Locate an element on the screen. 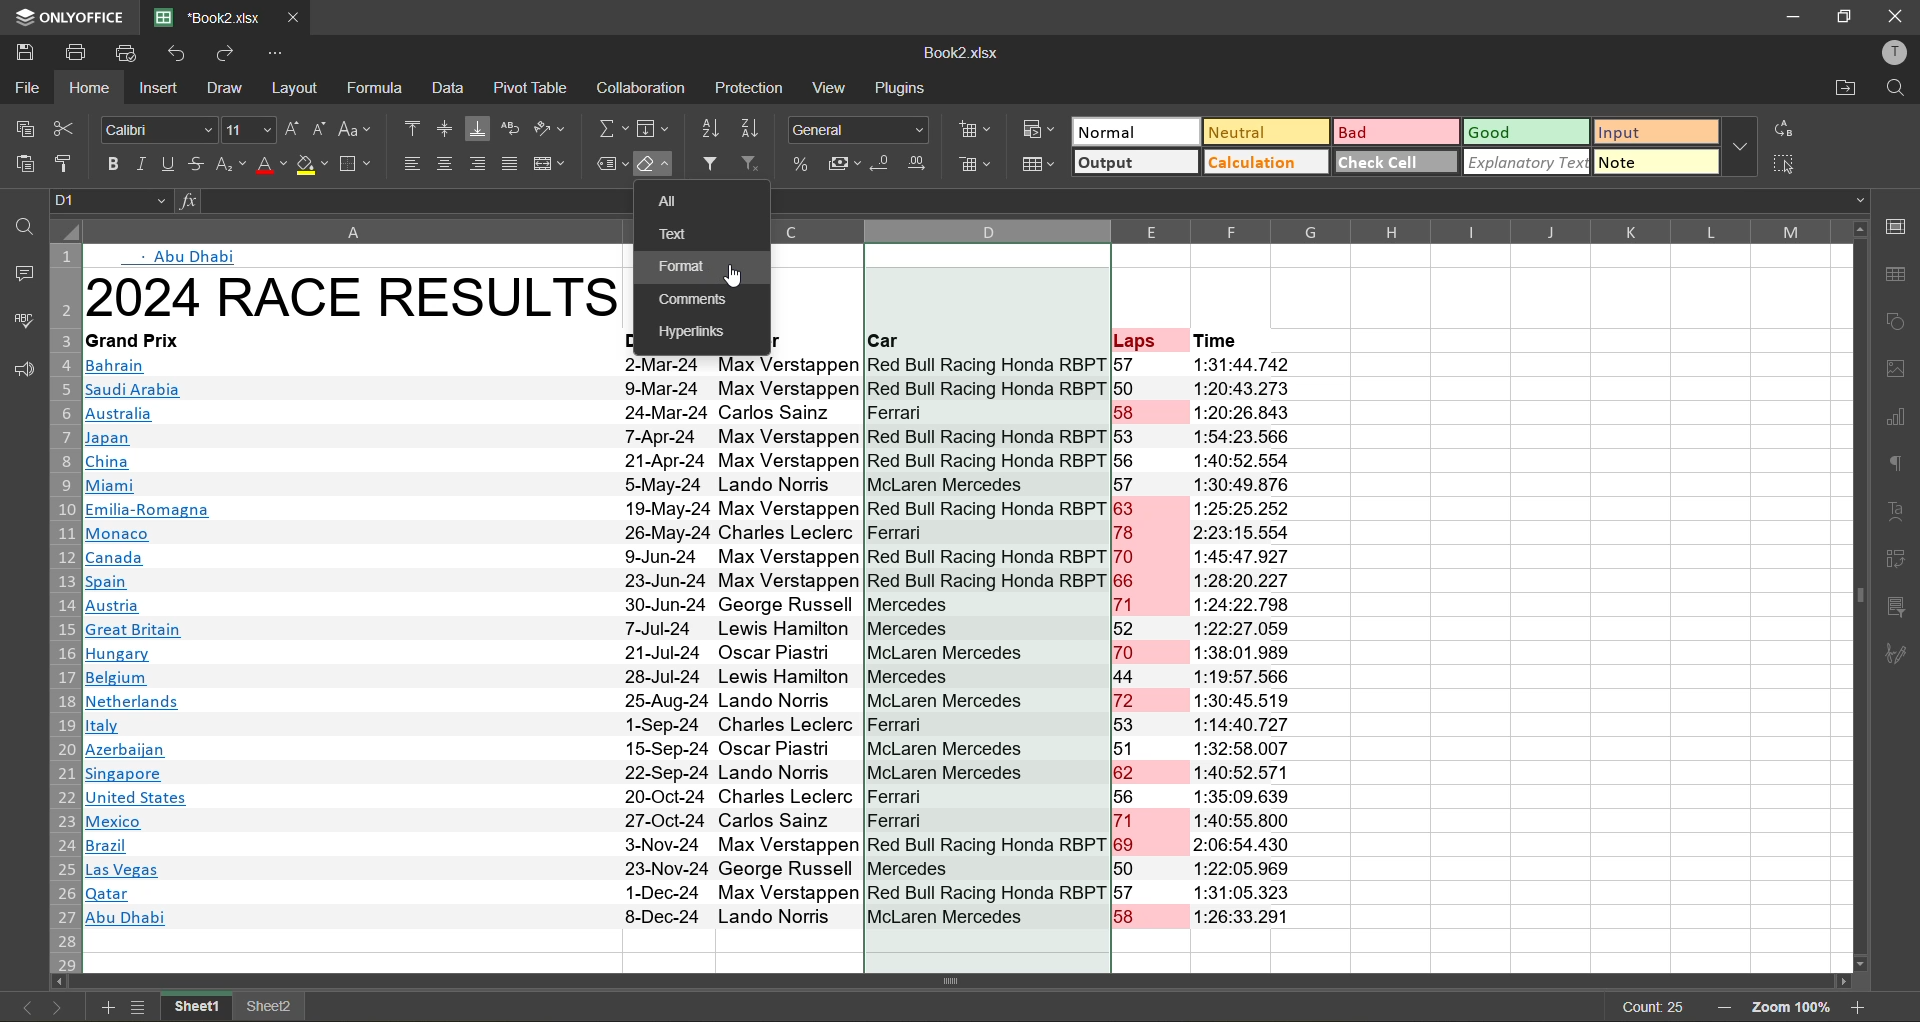 The width and height of the screenshot is (1920, 1022). IB razil 3-Nov-24 Max Verstappen Red Bull Racing Honda RBPT 69 2:06:54.430 is located at coordinates (689, 847).